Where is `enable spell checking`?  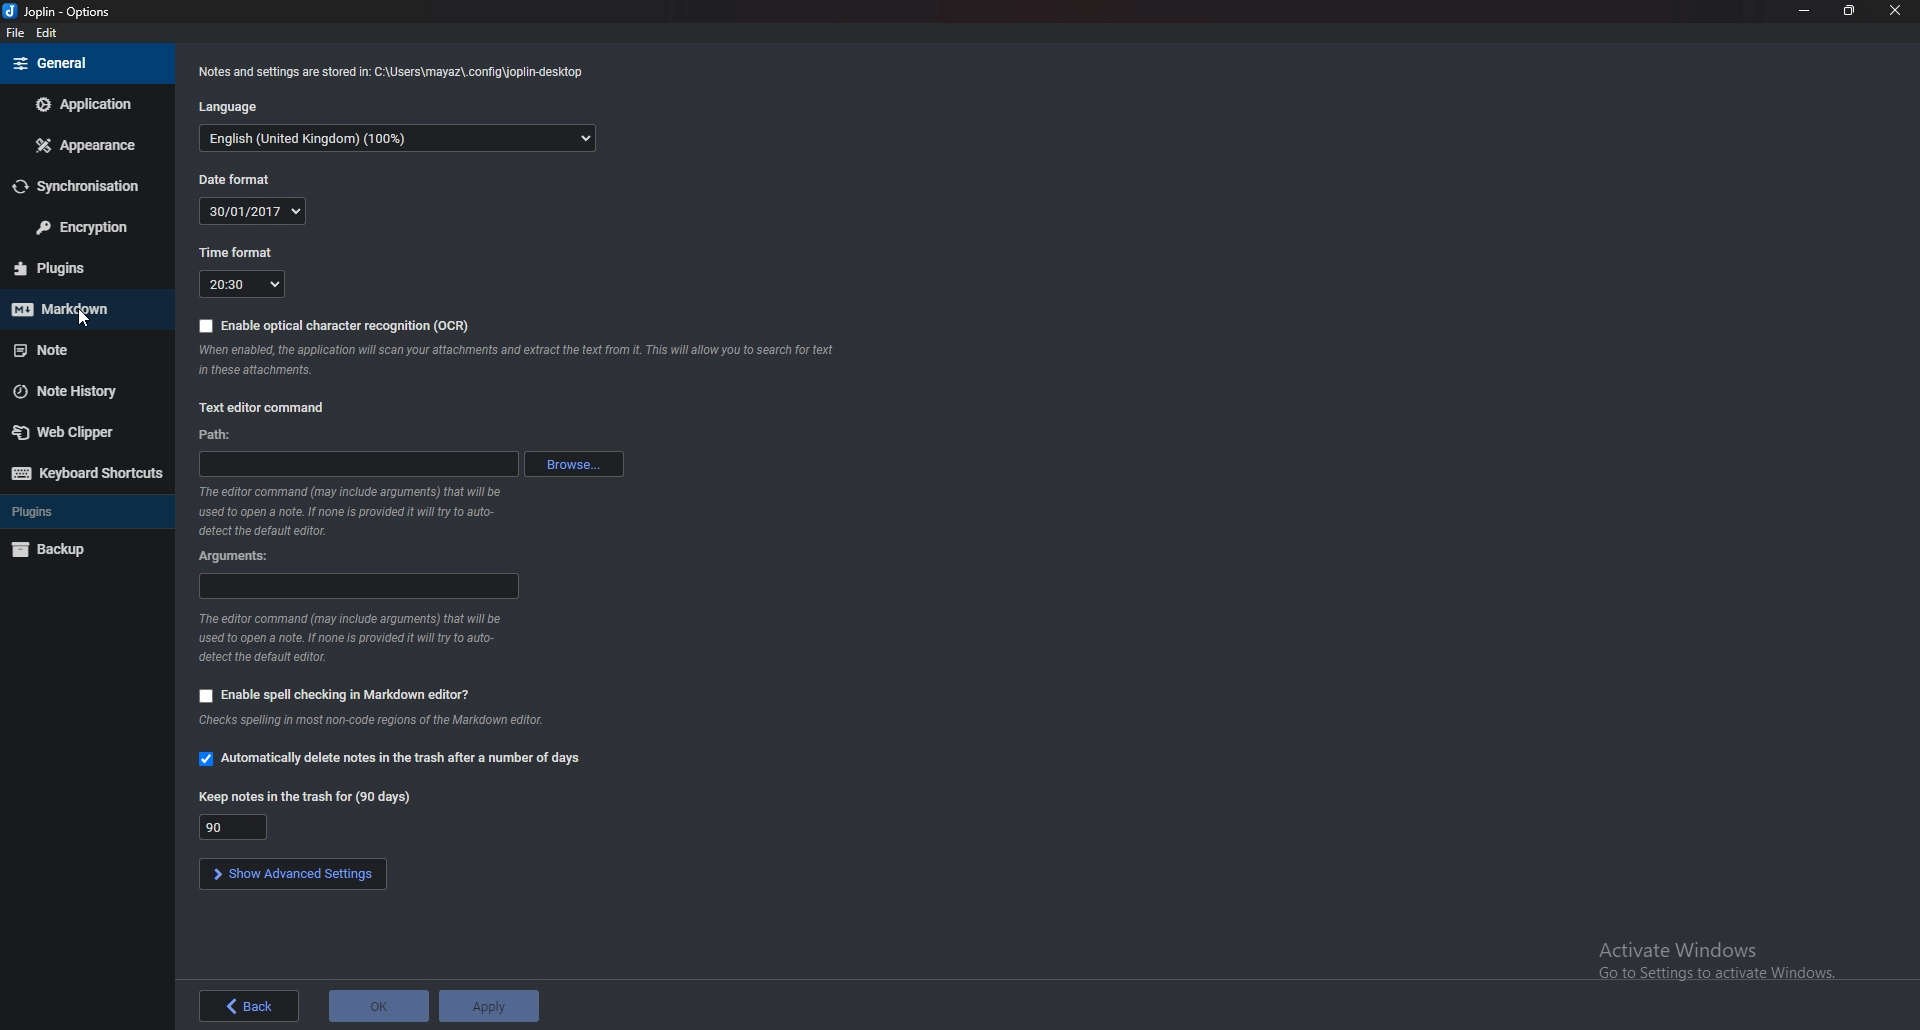
enable spell checking is located at coordinates (337, 697).